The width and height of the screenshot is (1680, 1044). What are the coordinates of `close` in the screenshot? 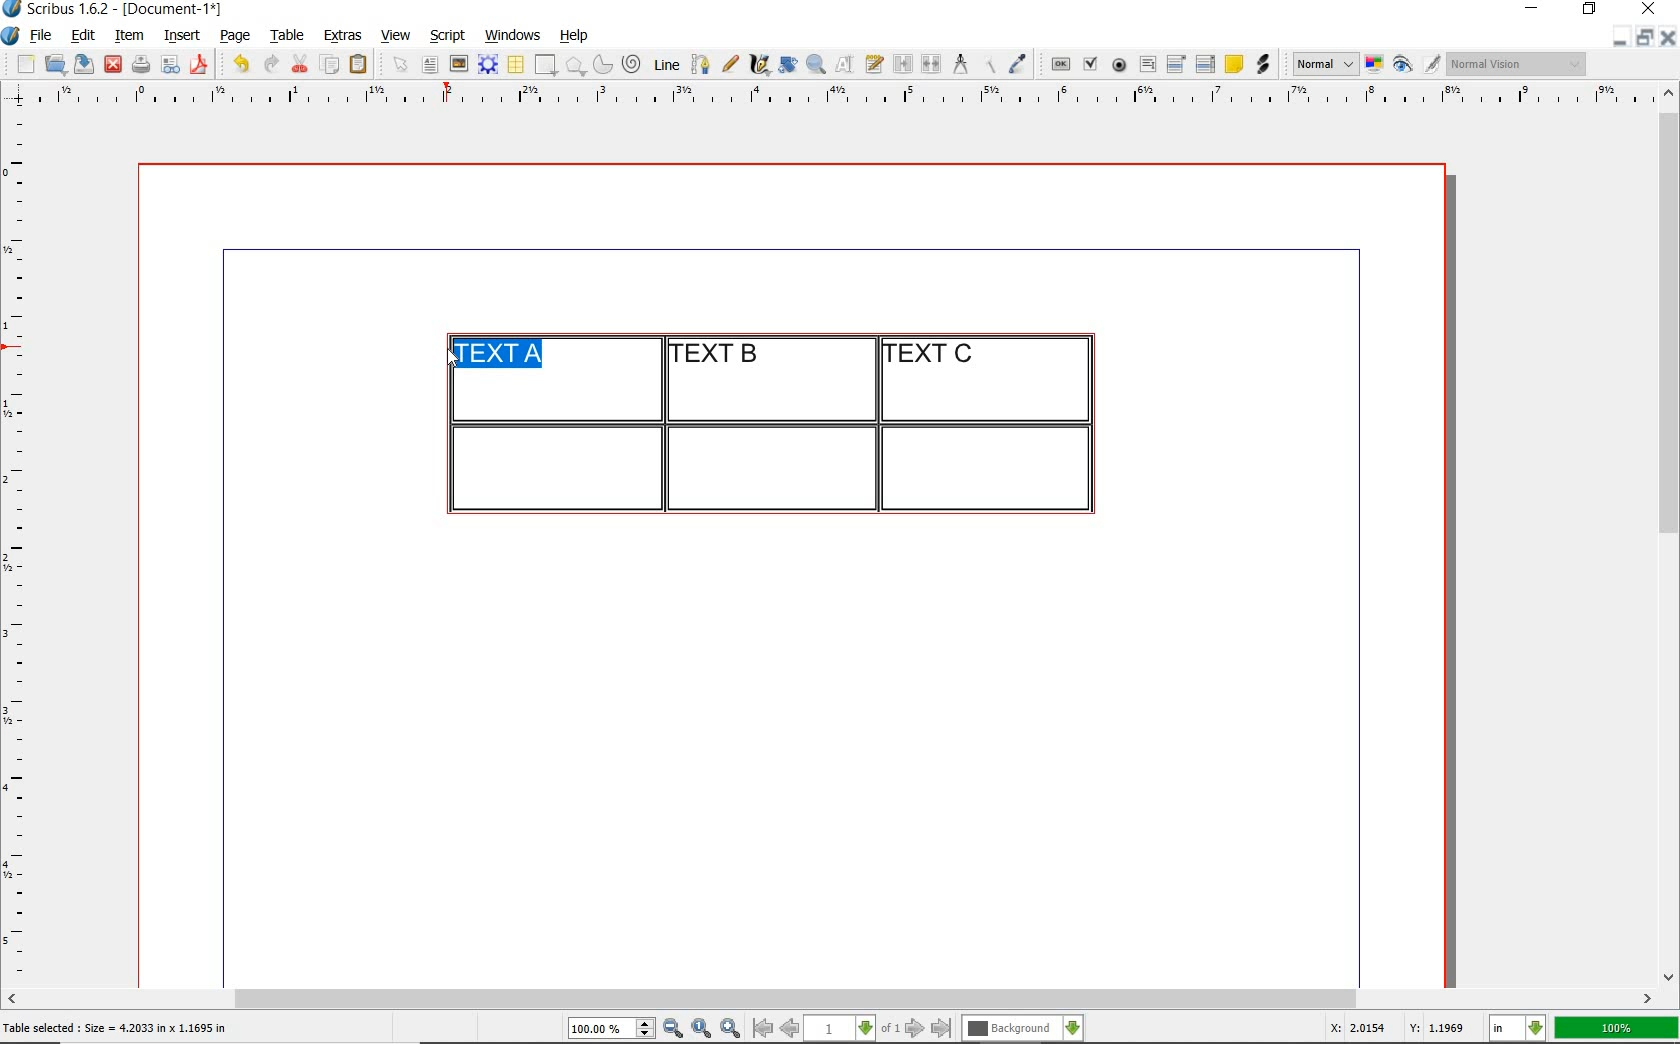 It's located at (1668, 37).